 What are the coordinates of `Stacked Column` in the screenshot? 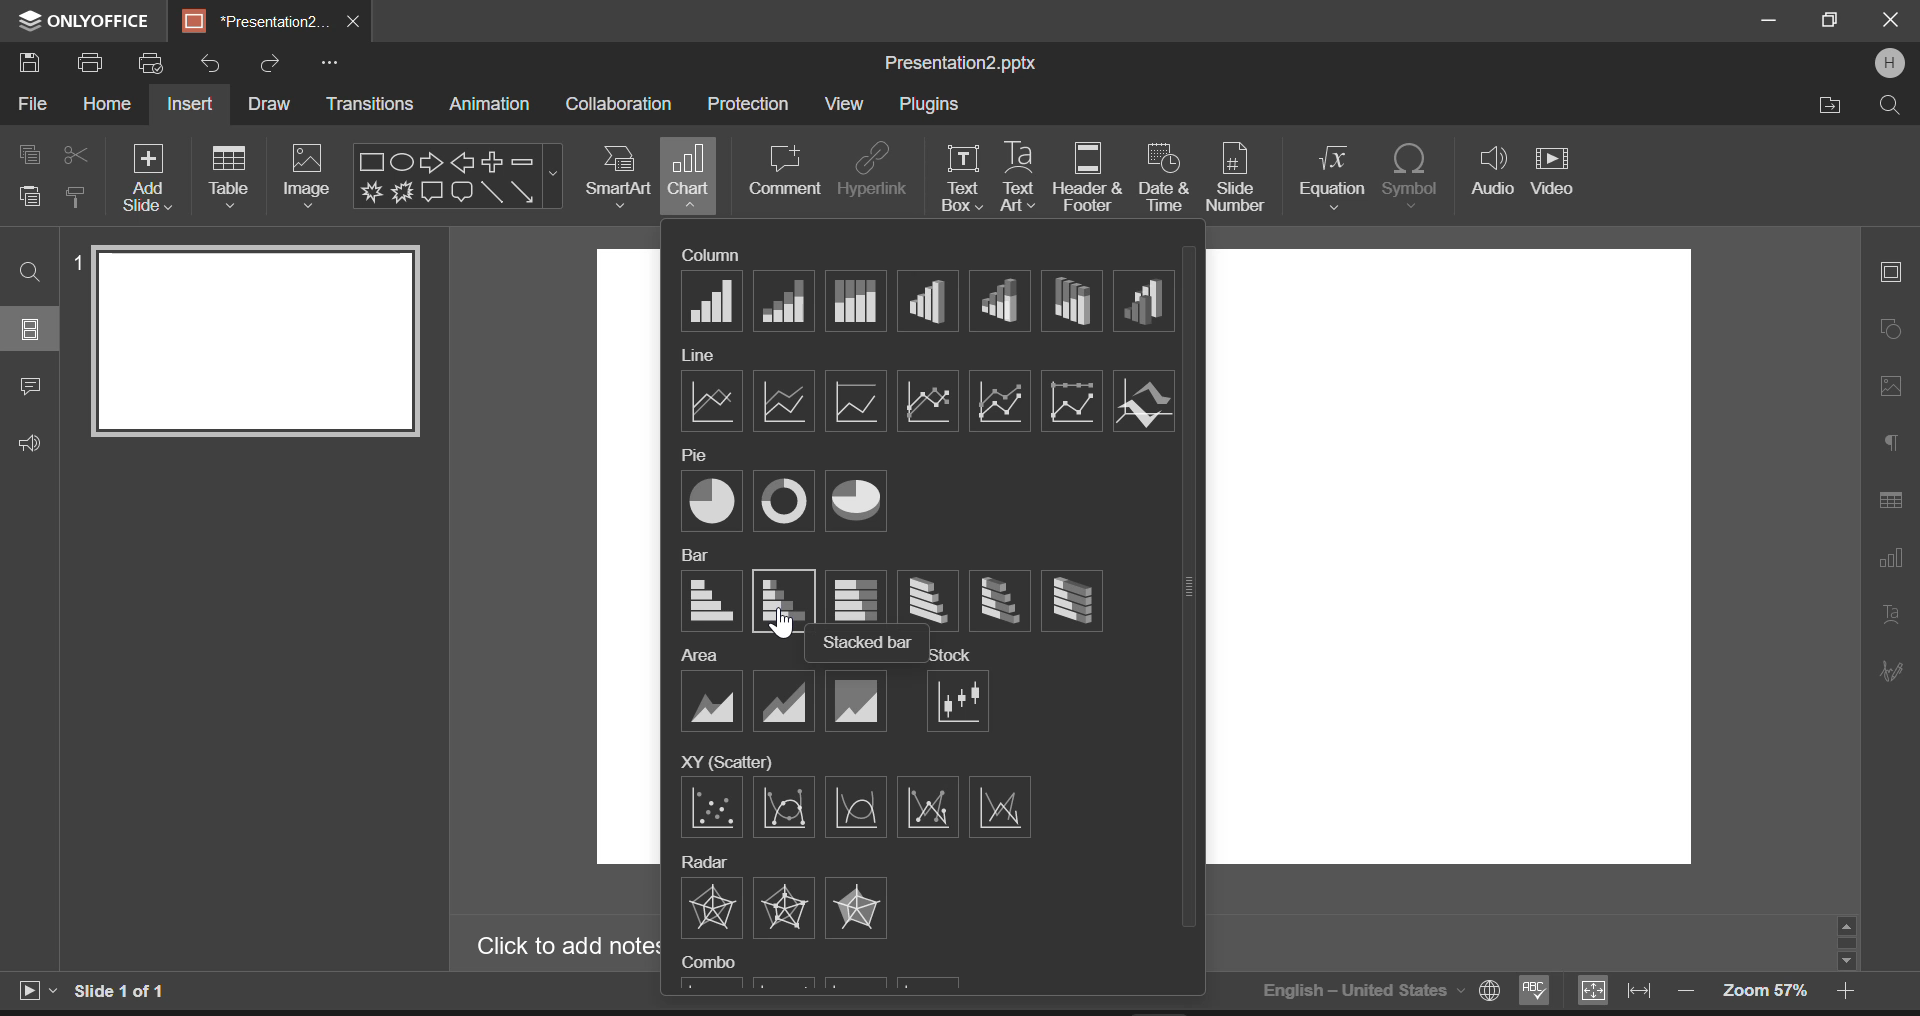 It's located at (782, 301).